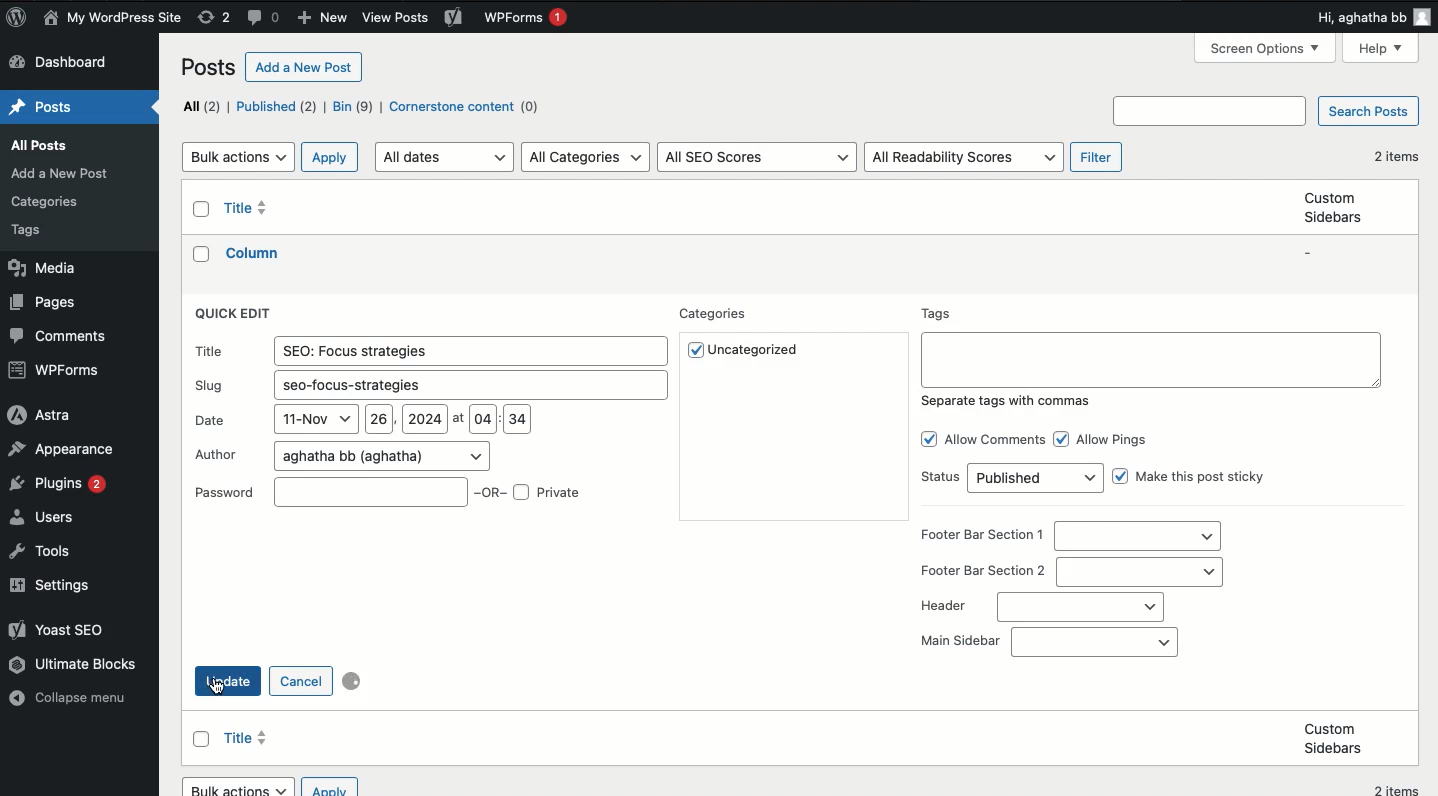 The width and height of the screenshot is (1438, 796). What do you see at coordinates (1382, 50) in the screenshot?
I see `Help` at bounding box center [1382, 50].